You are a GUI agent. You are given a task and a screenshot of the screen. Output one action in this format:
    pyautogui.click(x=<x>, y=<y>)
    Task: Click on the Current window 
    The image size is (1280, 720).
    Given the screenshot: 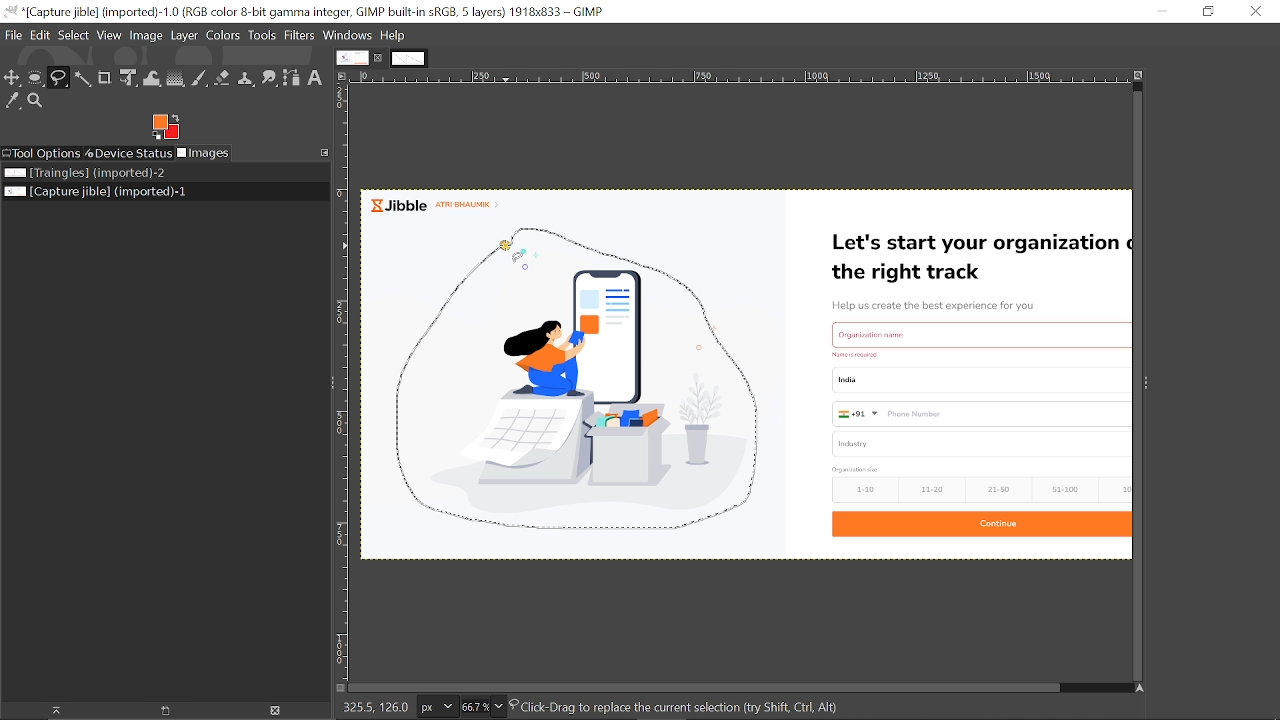 What is the action you would take?
    pyautogui.click(x=310, y=12)
    